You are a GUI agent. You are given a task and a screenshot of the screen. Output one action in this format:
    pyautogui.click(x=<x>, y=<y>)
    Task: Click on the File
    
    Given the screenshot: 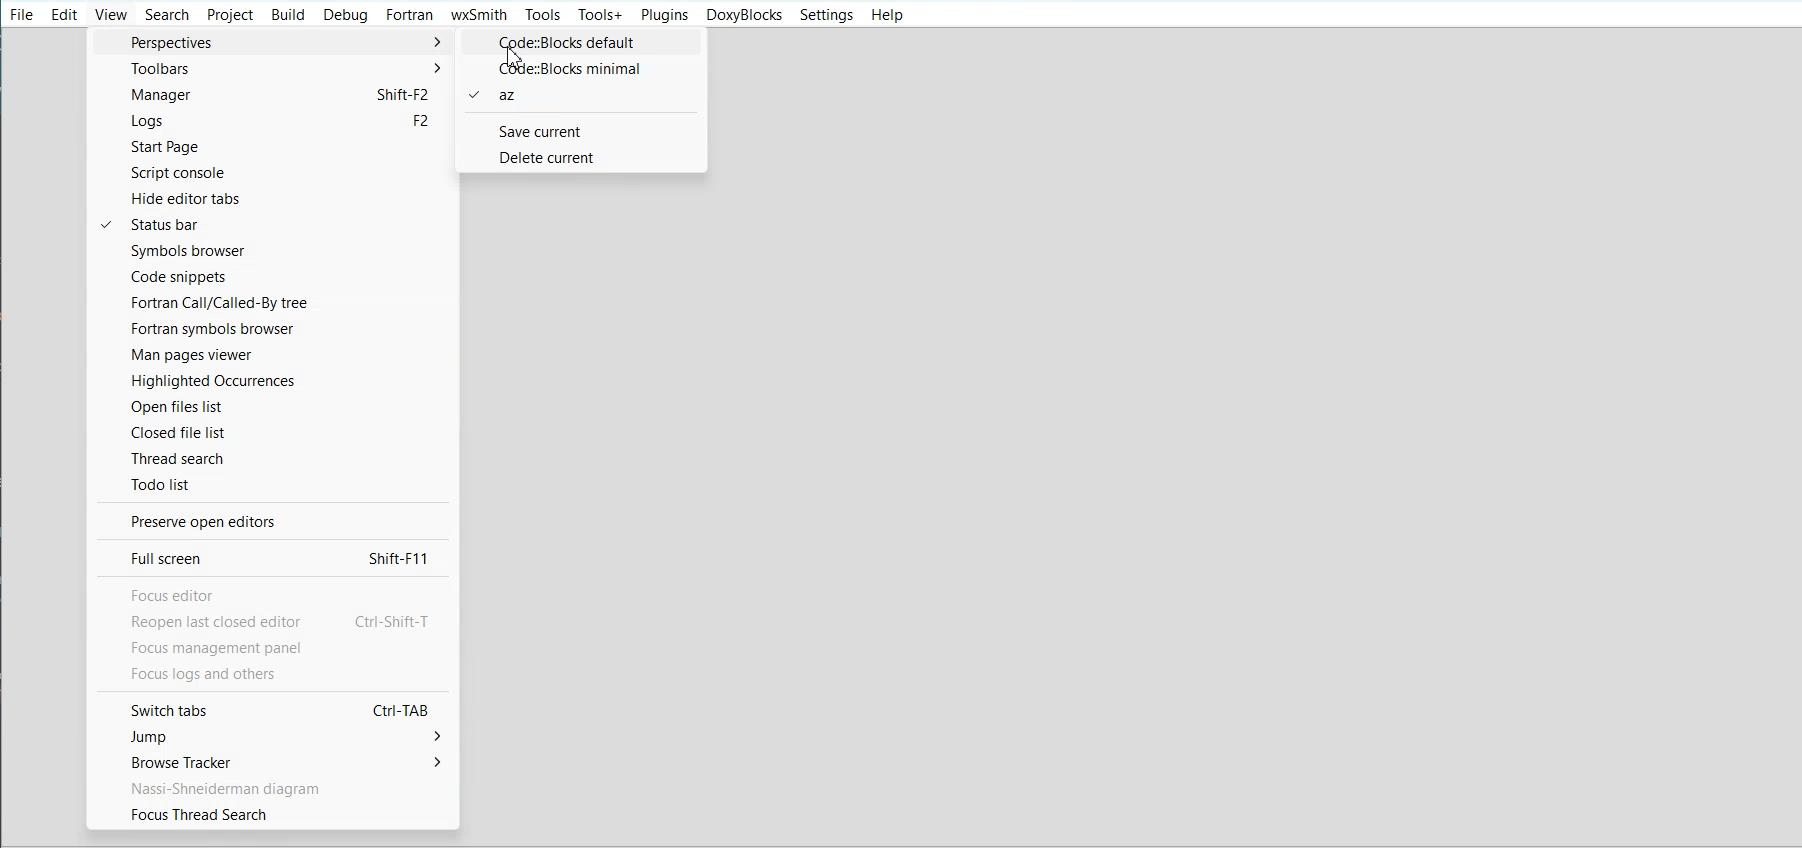 What is the action you would take?
    pyautogui.click(x=22, y=13)
    